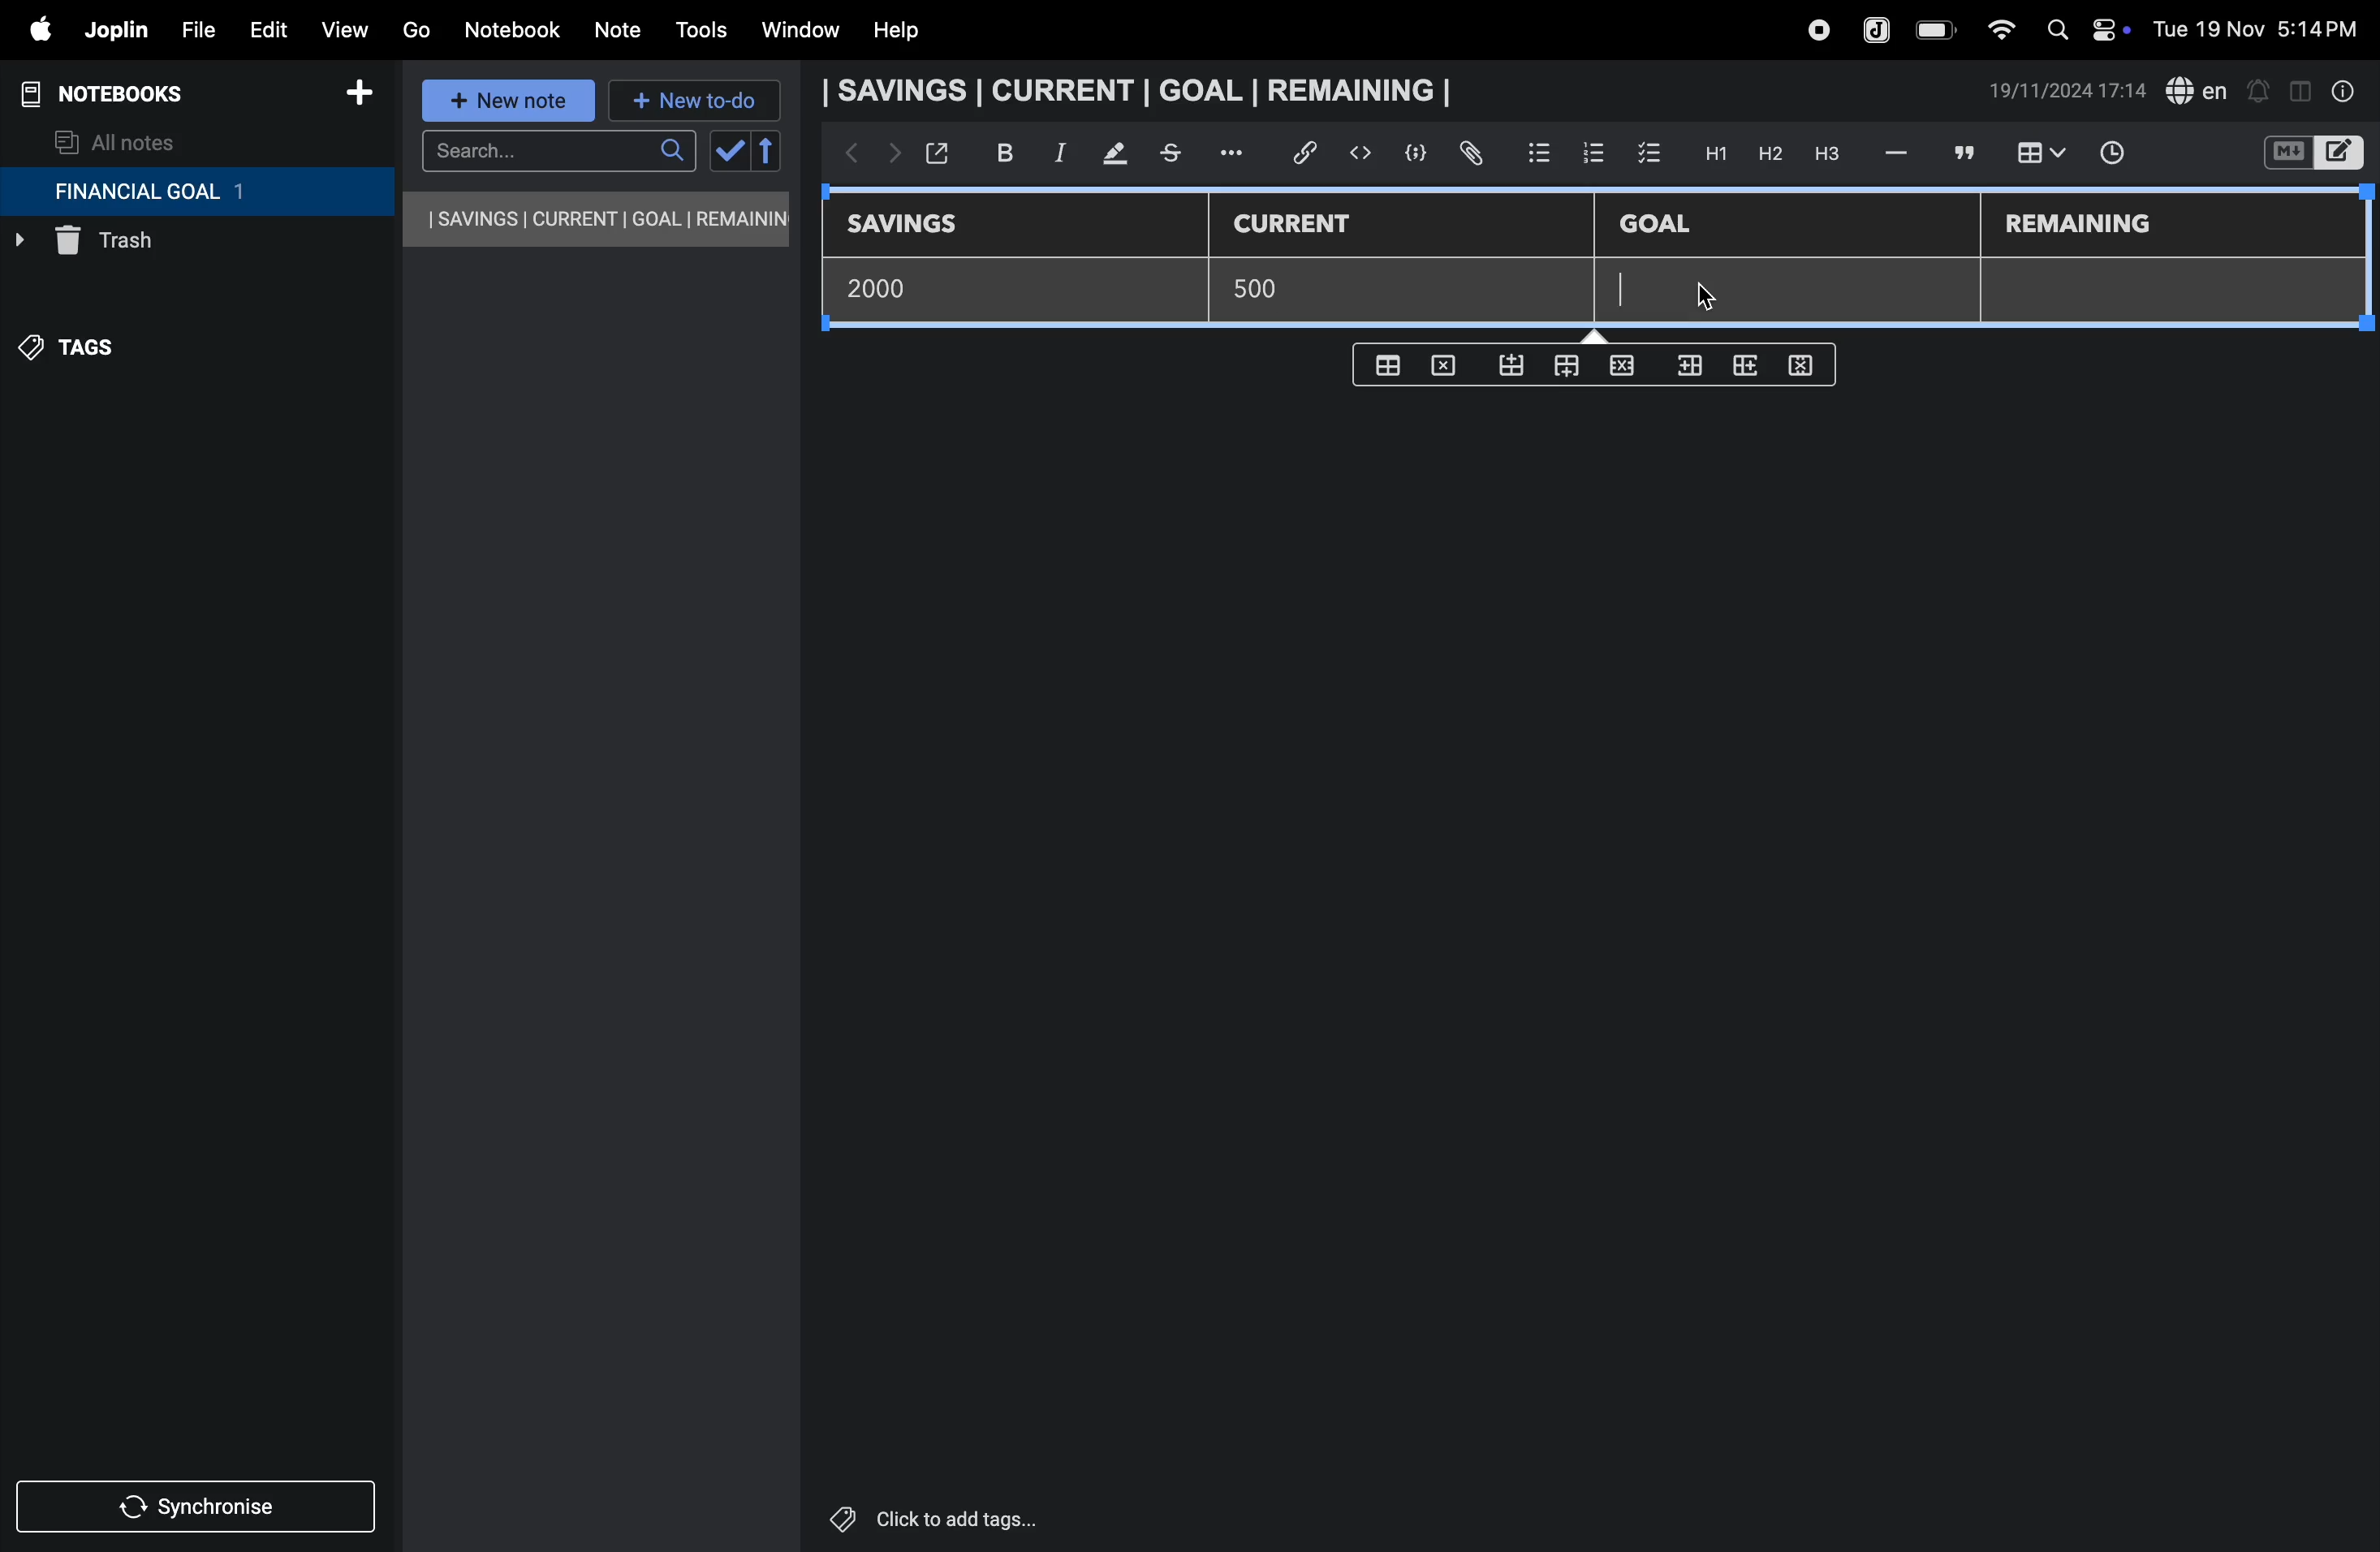 The height and width of the screenshot is (1552, 2380). I want to click on insert table, so click(2037, 155).